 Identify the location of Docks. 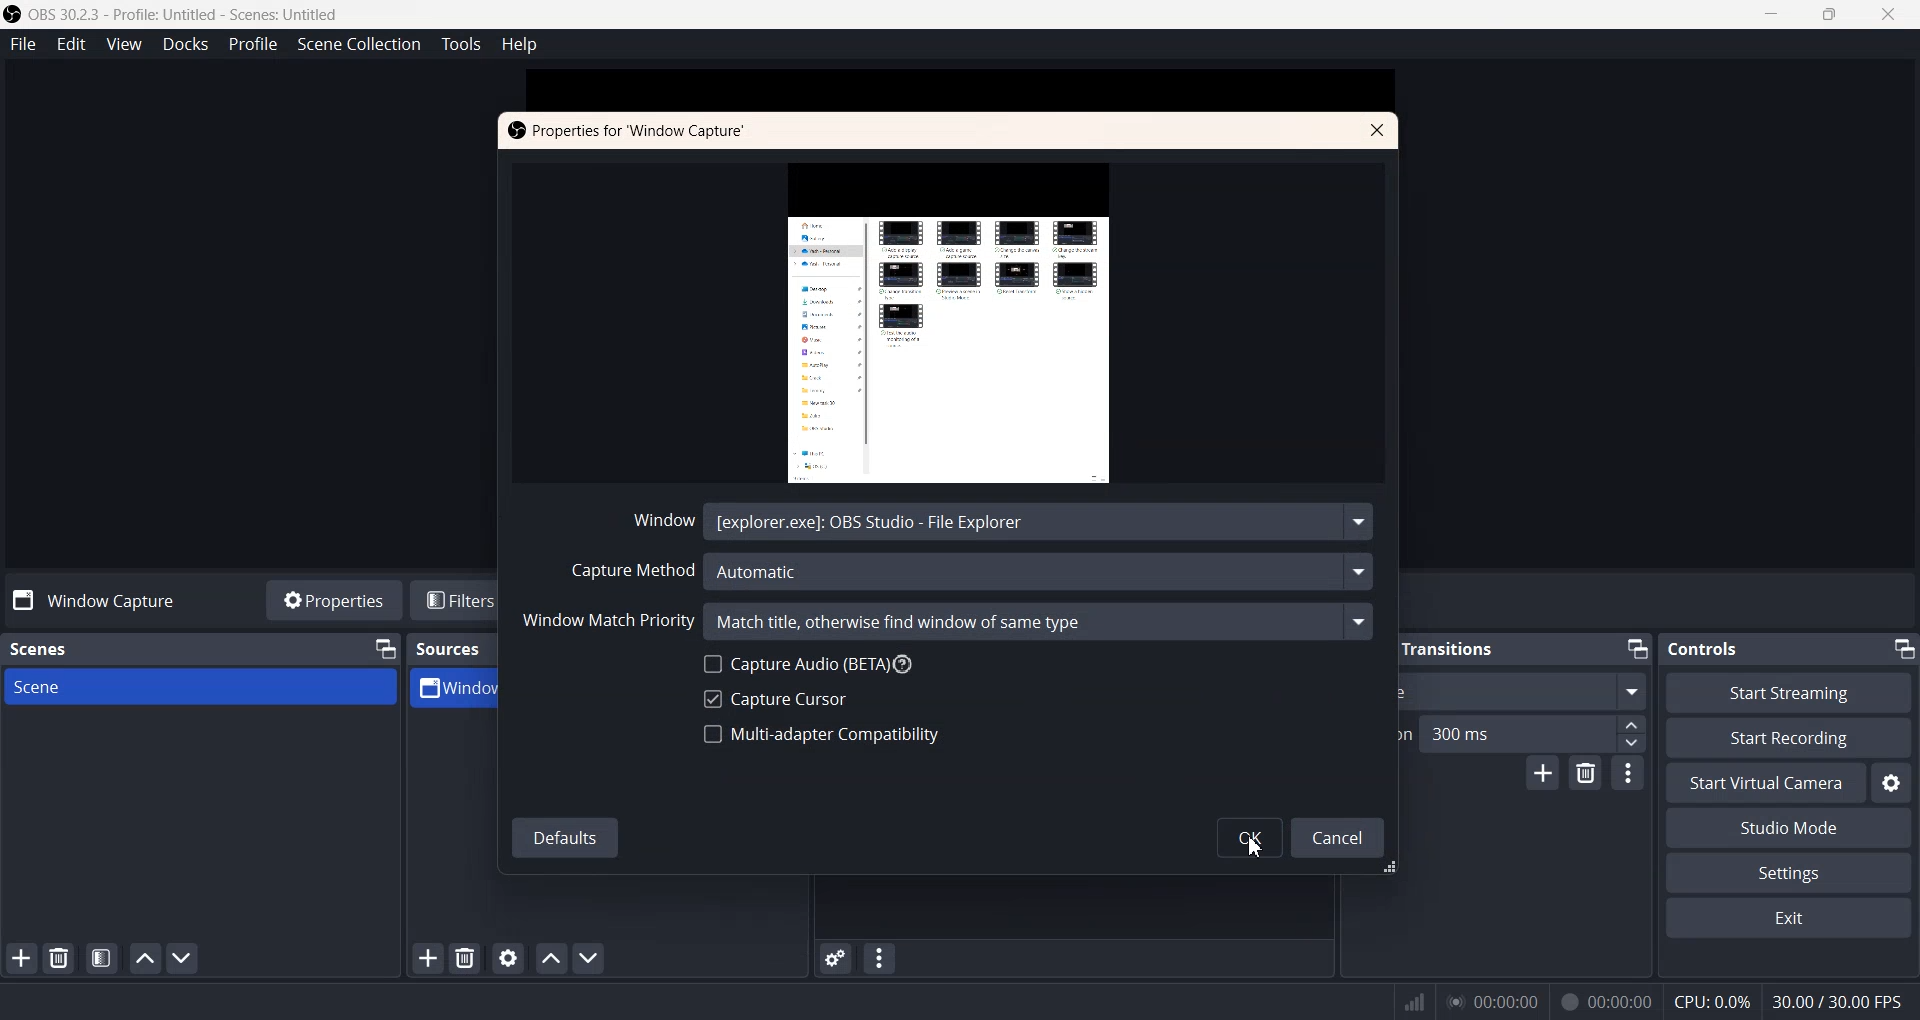
(186, 45).